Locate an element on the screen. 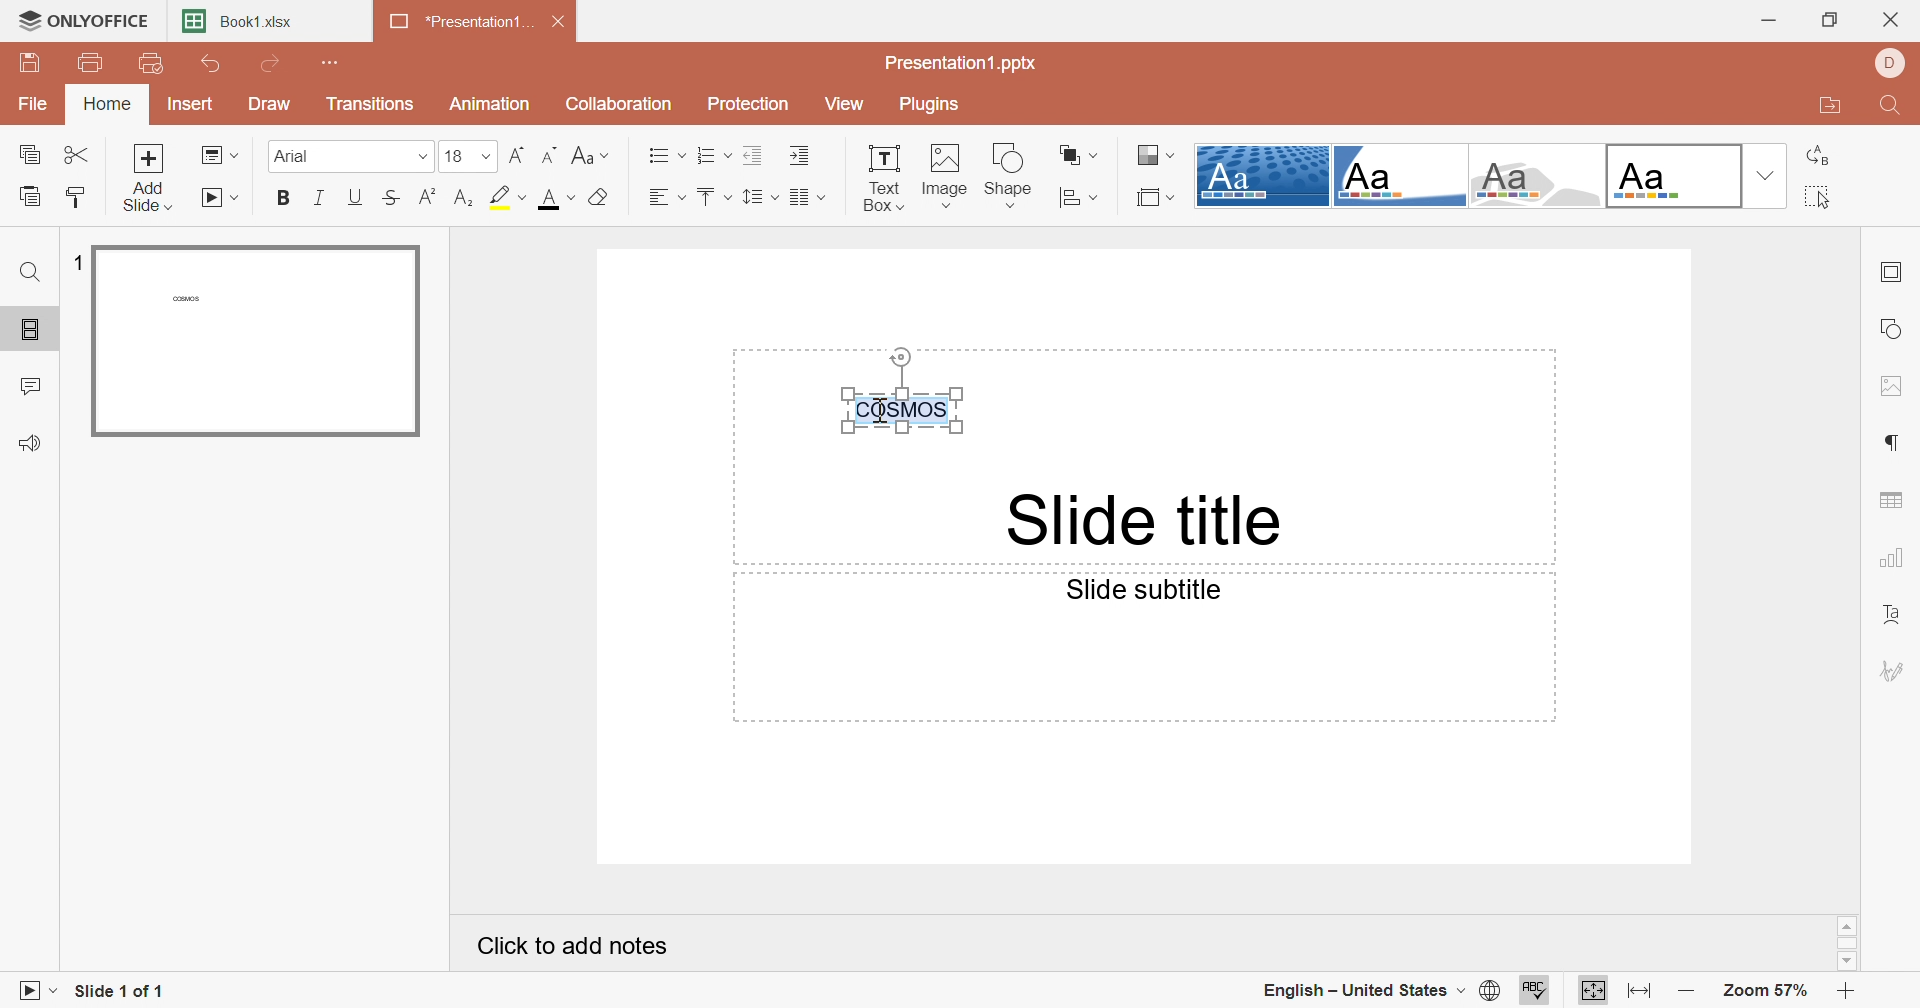 The height and width of the screenshot is (1008, 1920). Side subtitle is located at coordinates (1139, 588).